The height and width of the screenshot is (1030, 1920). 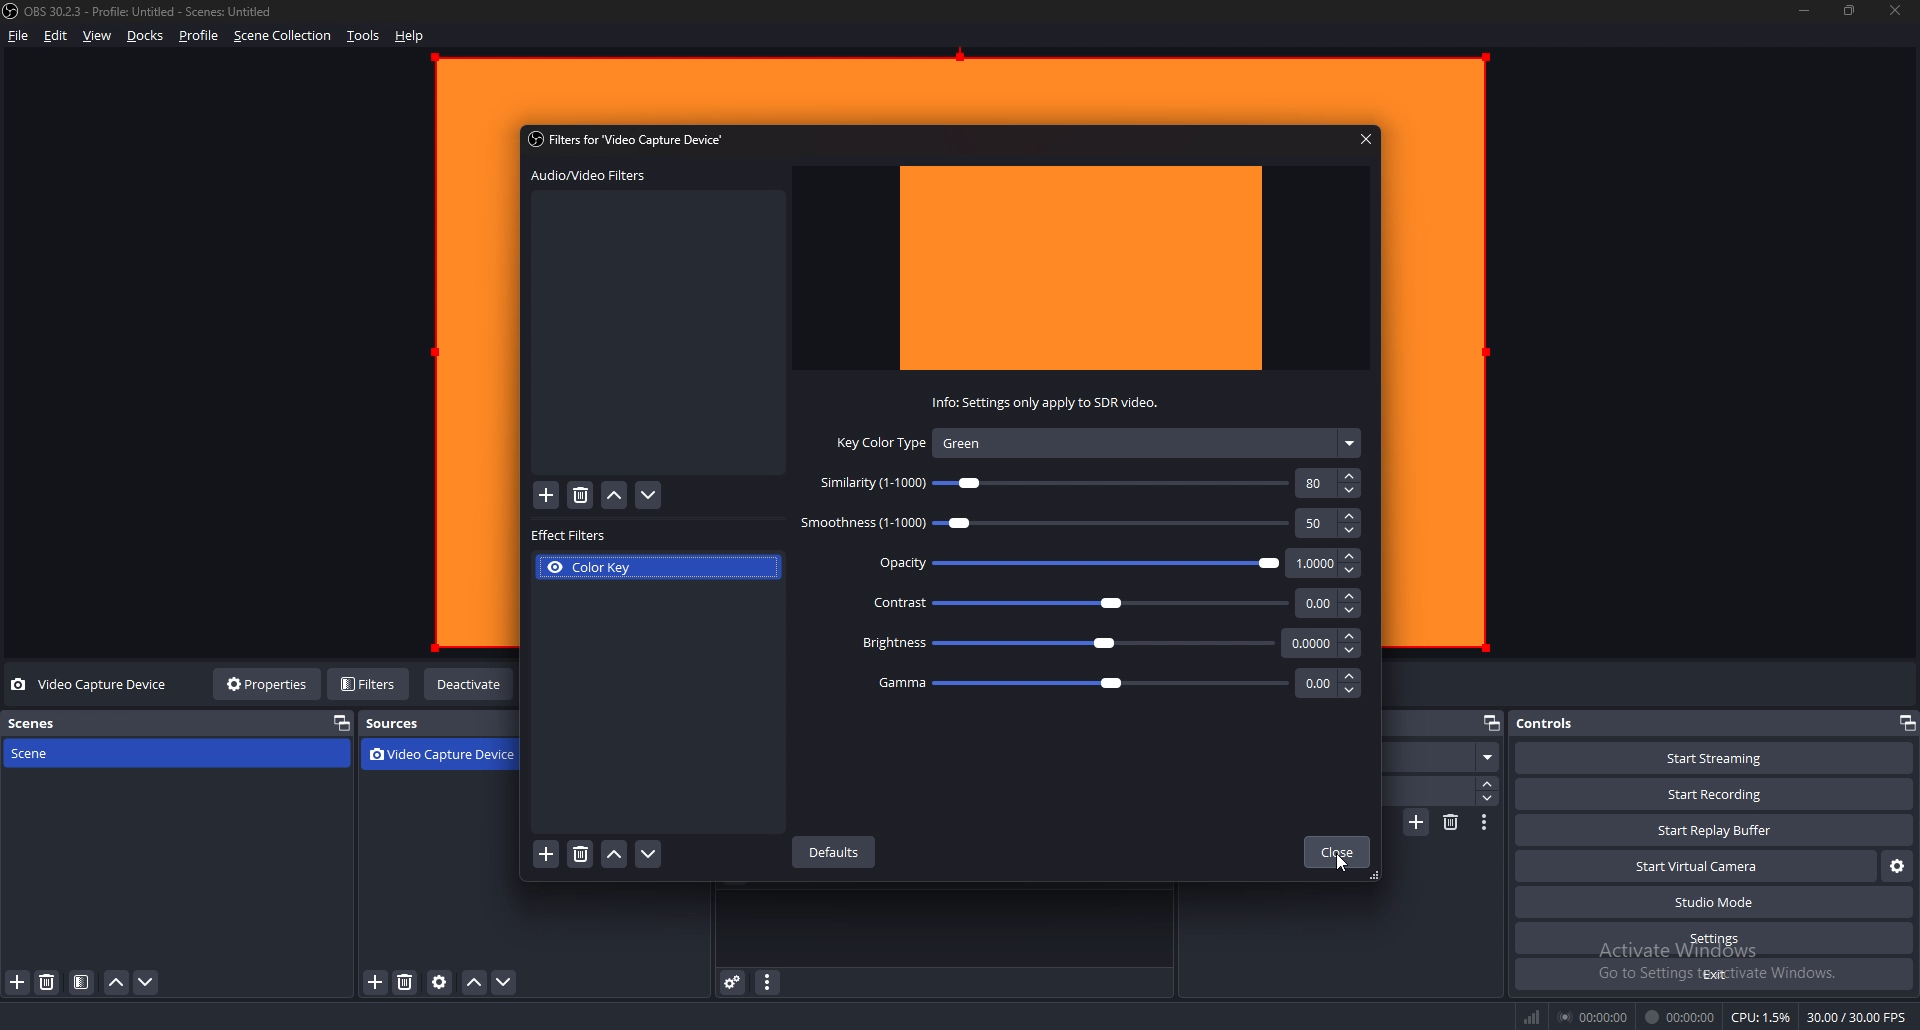 What do you see at coordinates (1451, 822) in the screenshot?
I see `delete transition` at bounding box center [1451, 822].